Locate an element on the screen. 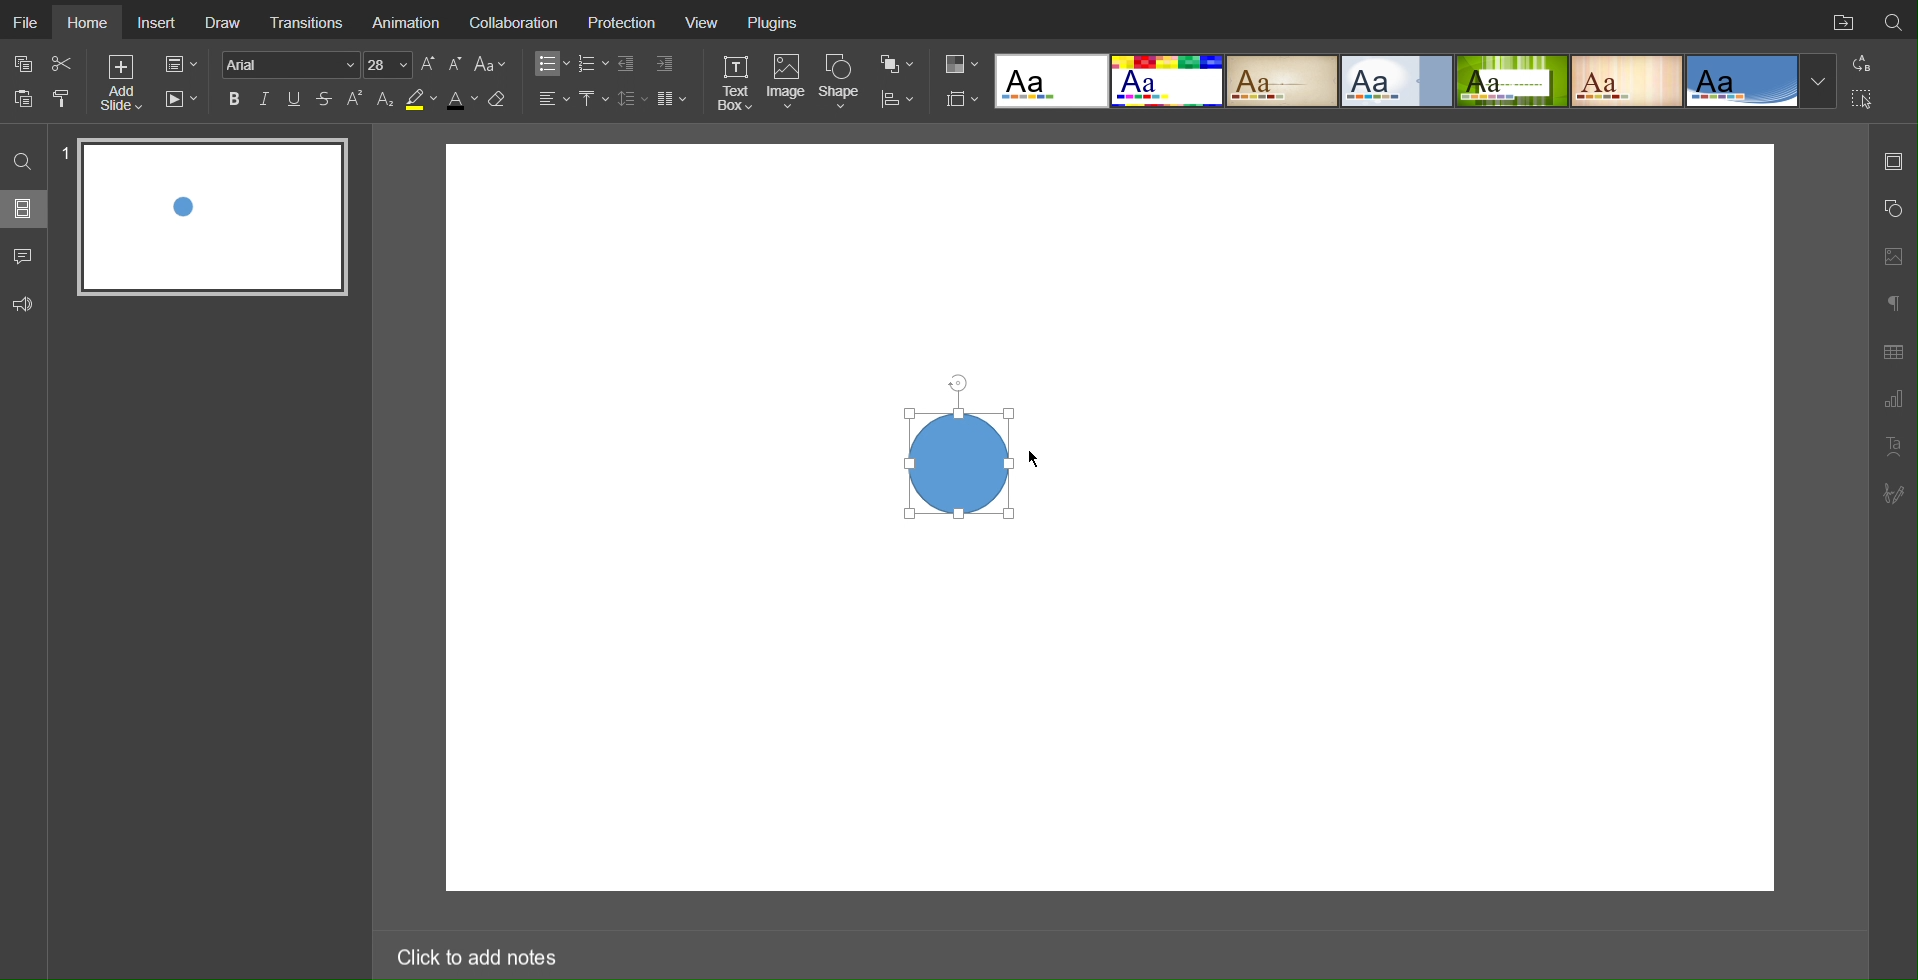  paste is located at coordinates (26, 98).